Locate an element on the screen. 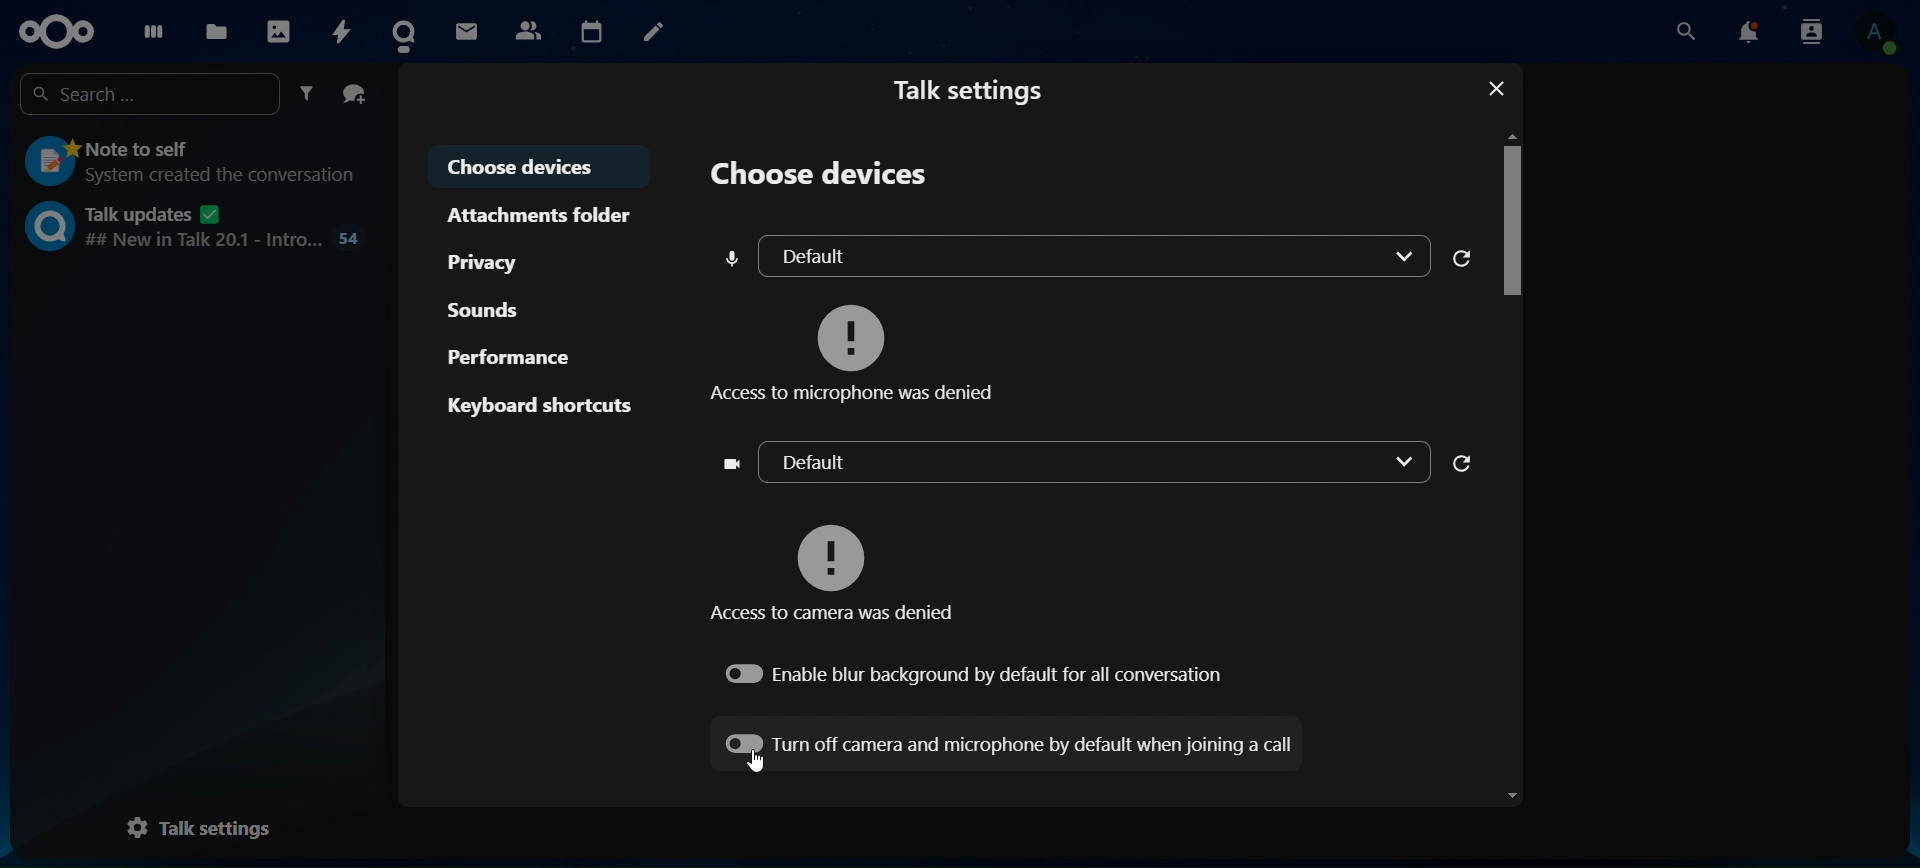 The height and width of the screenshot is (868, 1920). talk updates is located at coordinates (190, 228).